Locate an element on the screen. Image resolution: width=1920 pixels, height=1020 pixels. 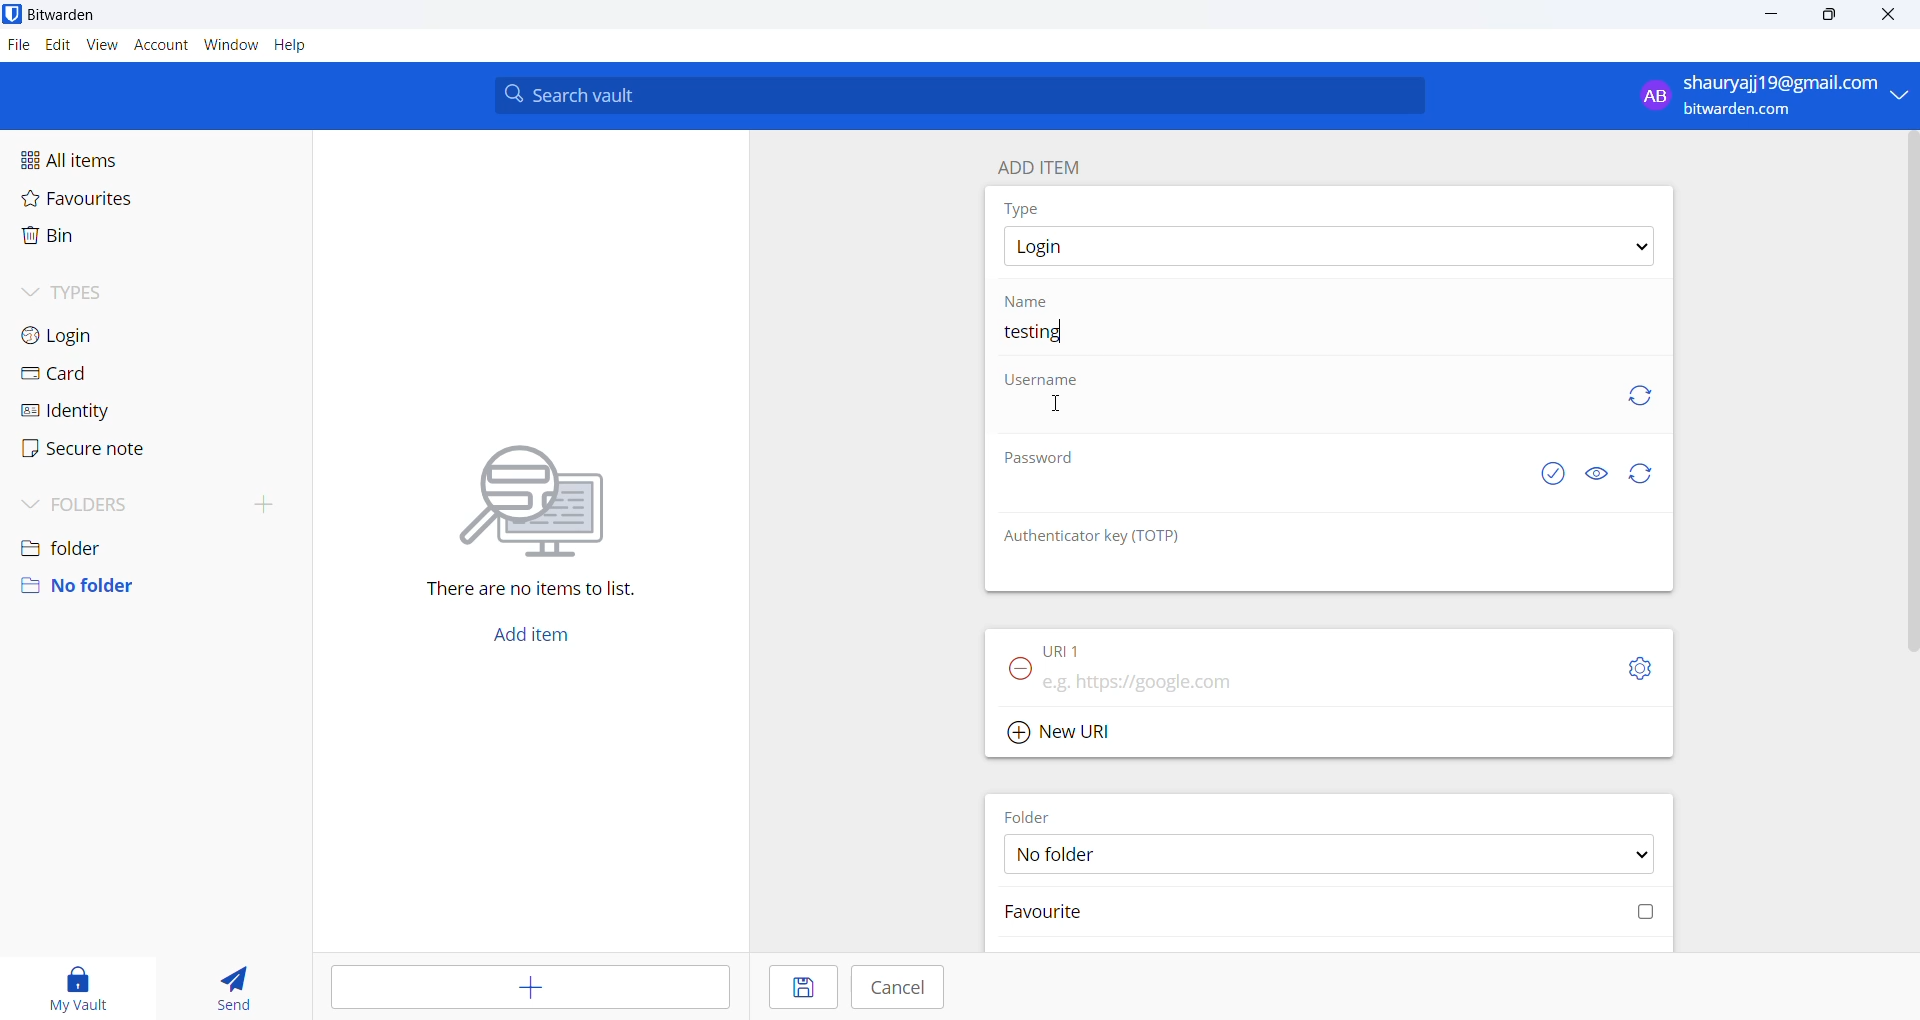
identity is located at coordinates (97, 411).